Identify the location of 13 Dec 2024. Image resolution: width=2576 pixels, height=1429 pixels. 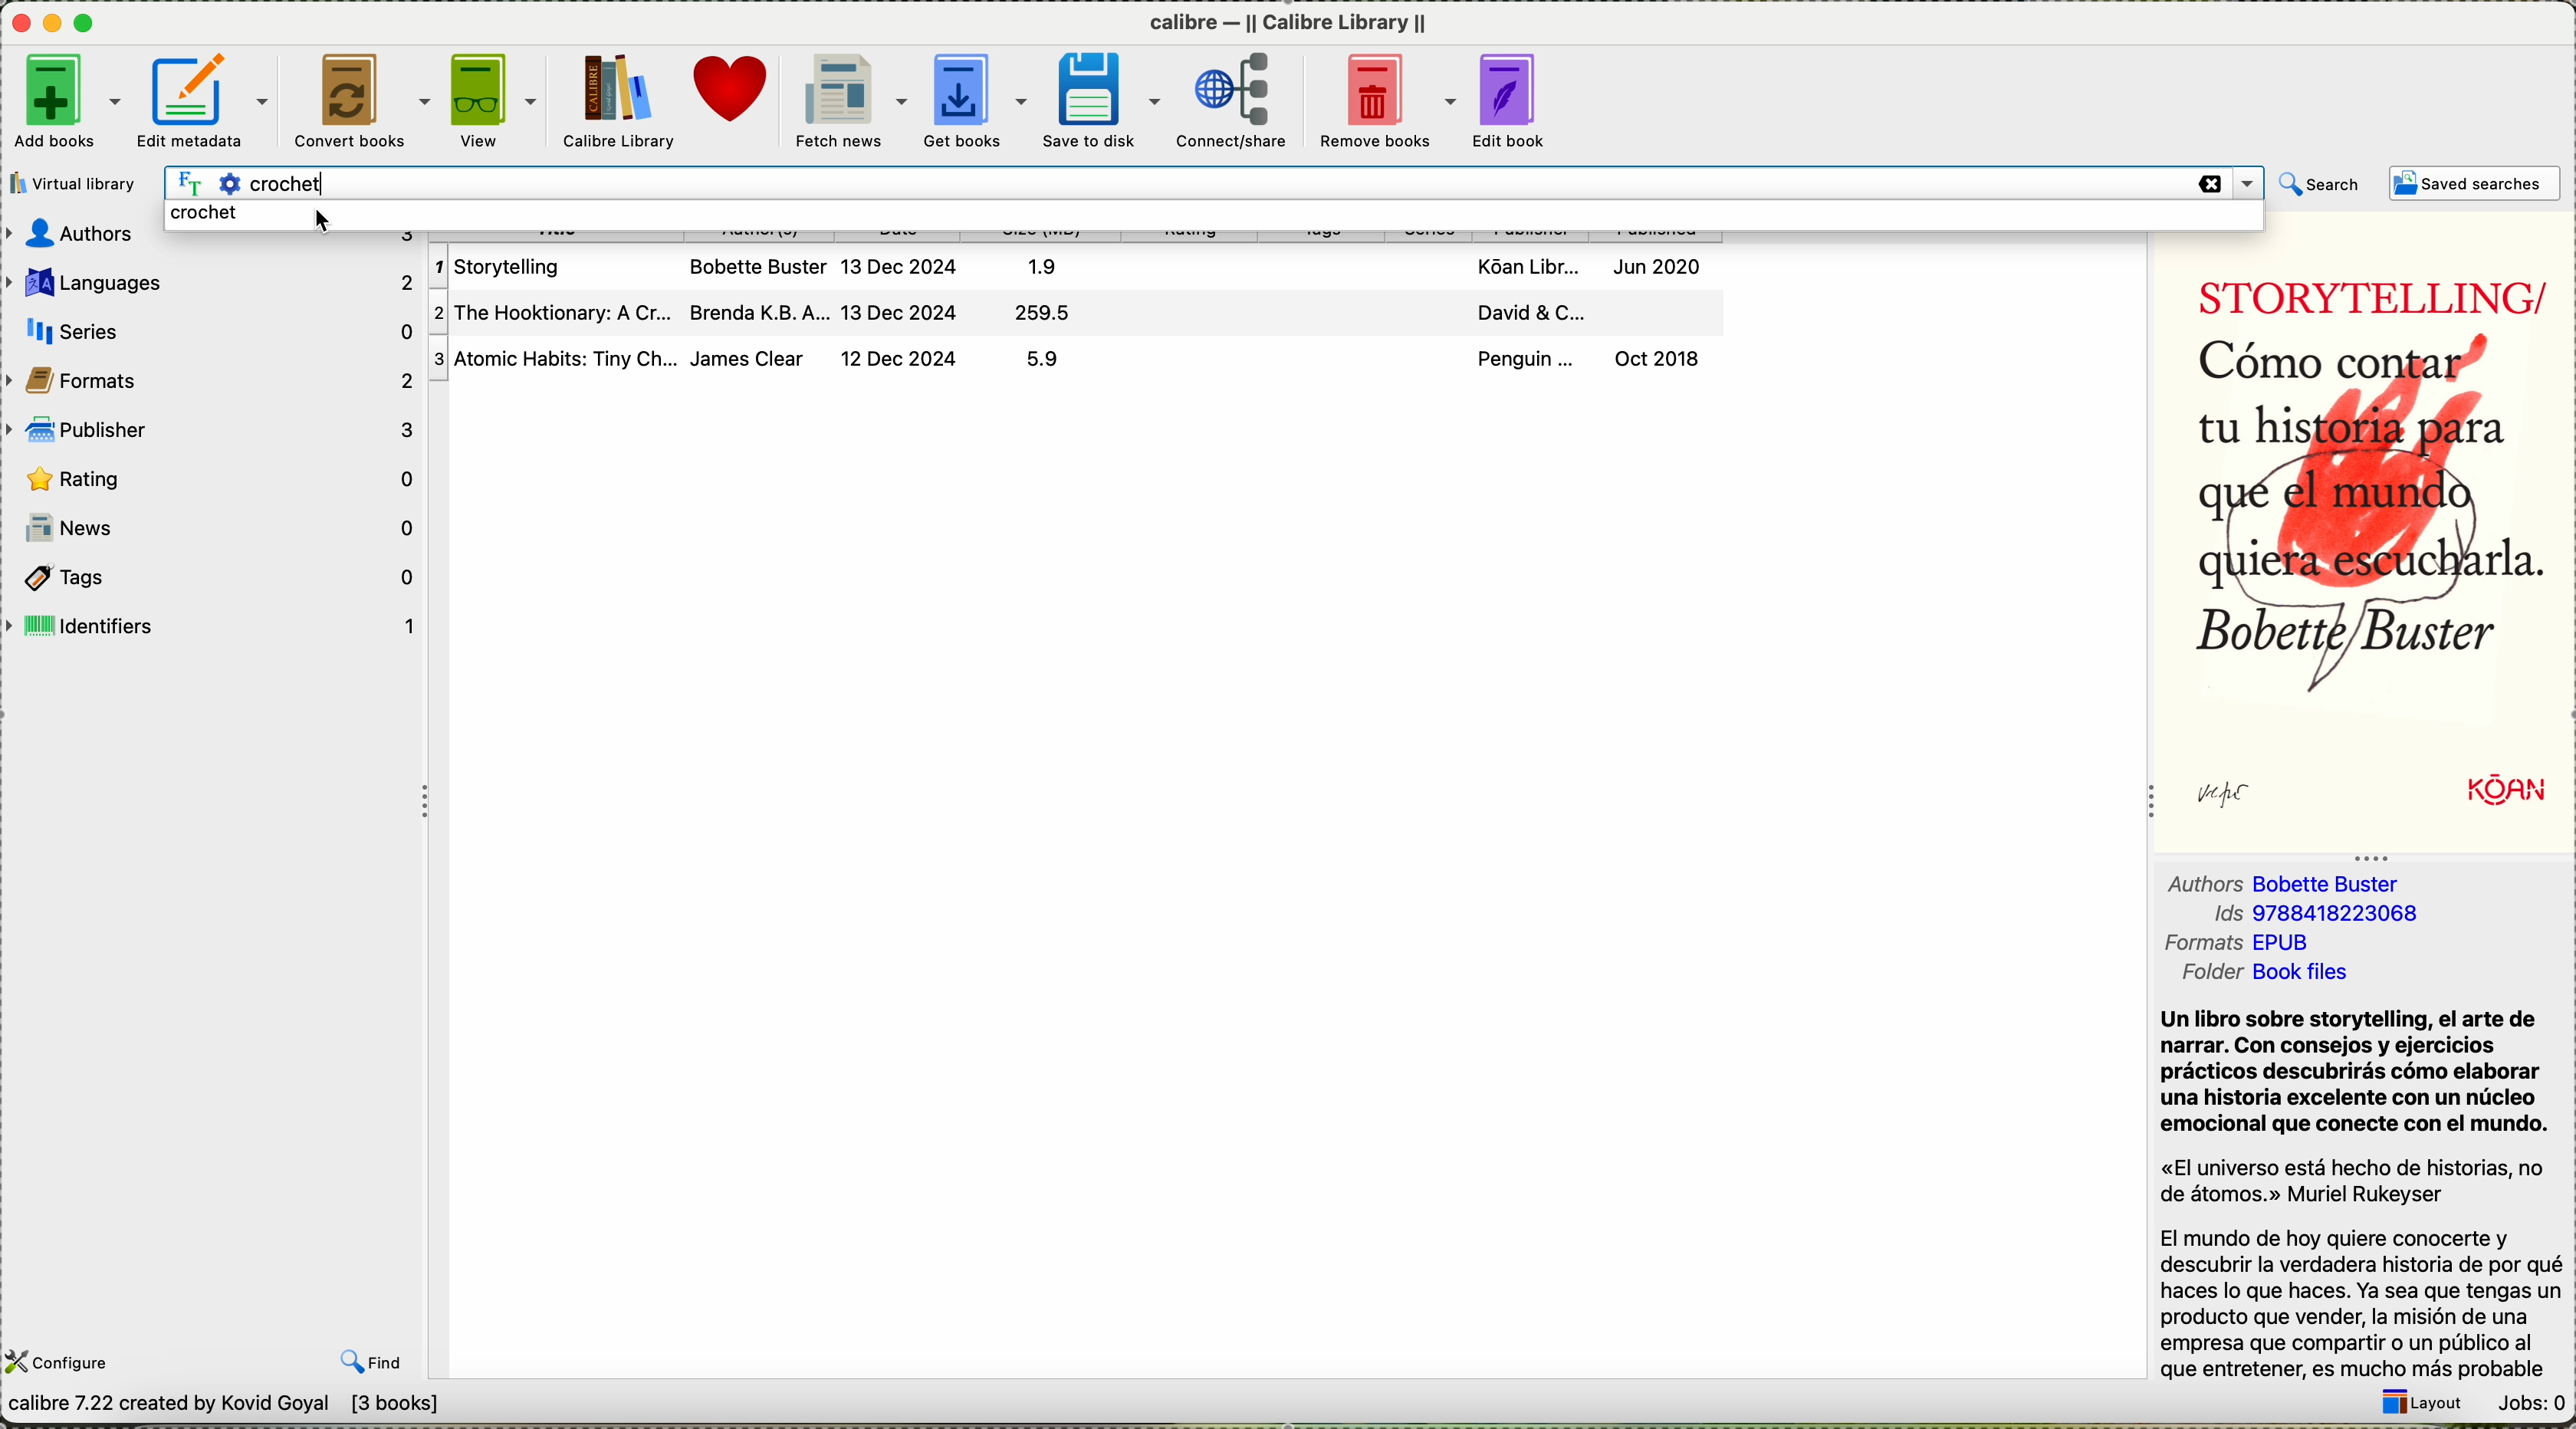
(905, 313).